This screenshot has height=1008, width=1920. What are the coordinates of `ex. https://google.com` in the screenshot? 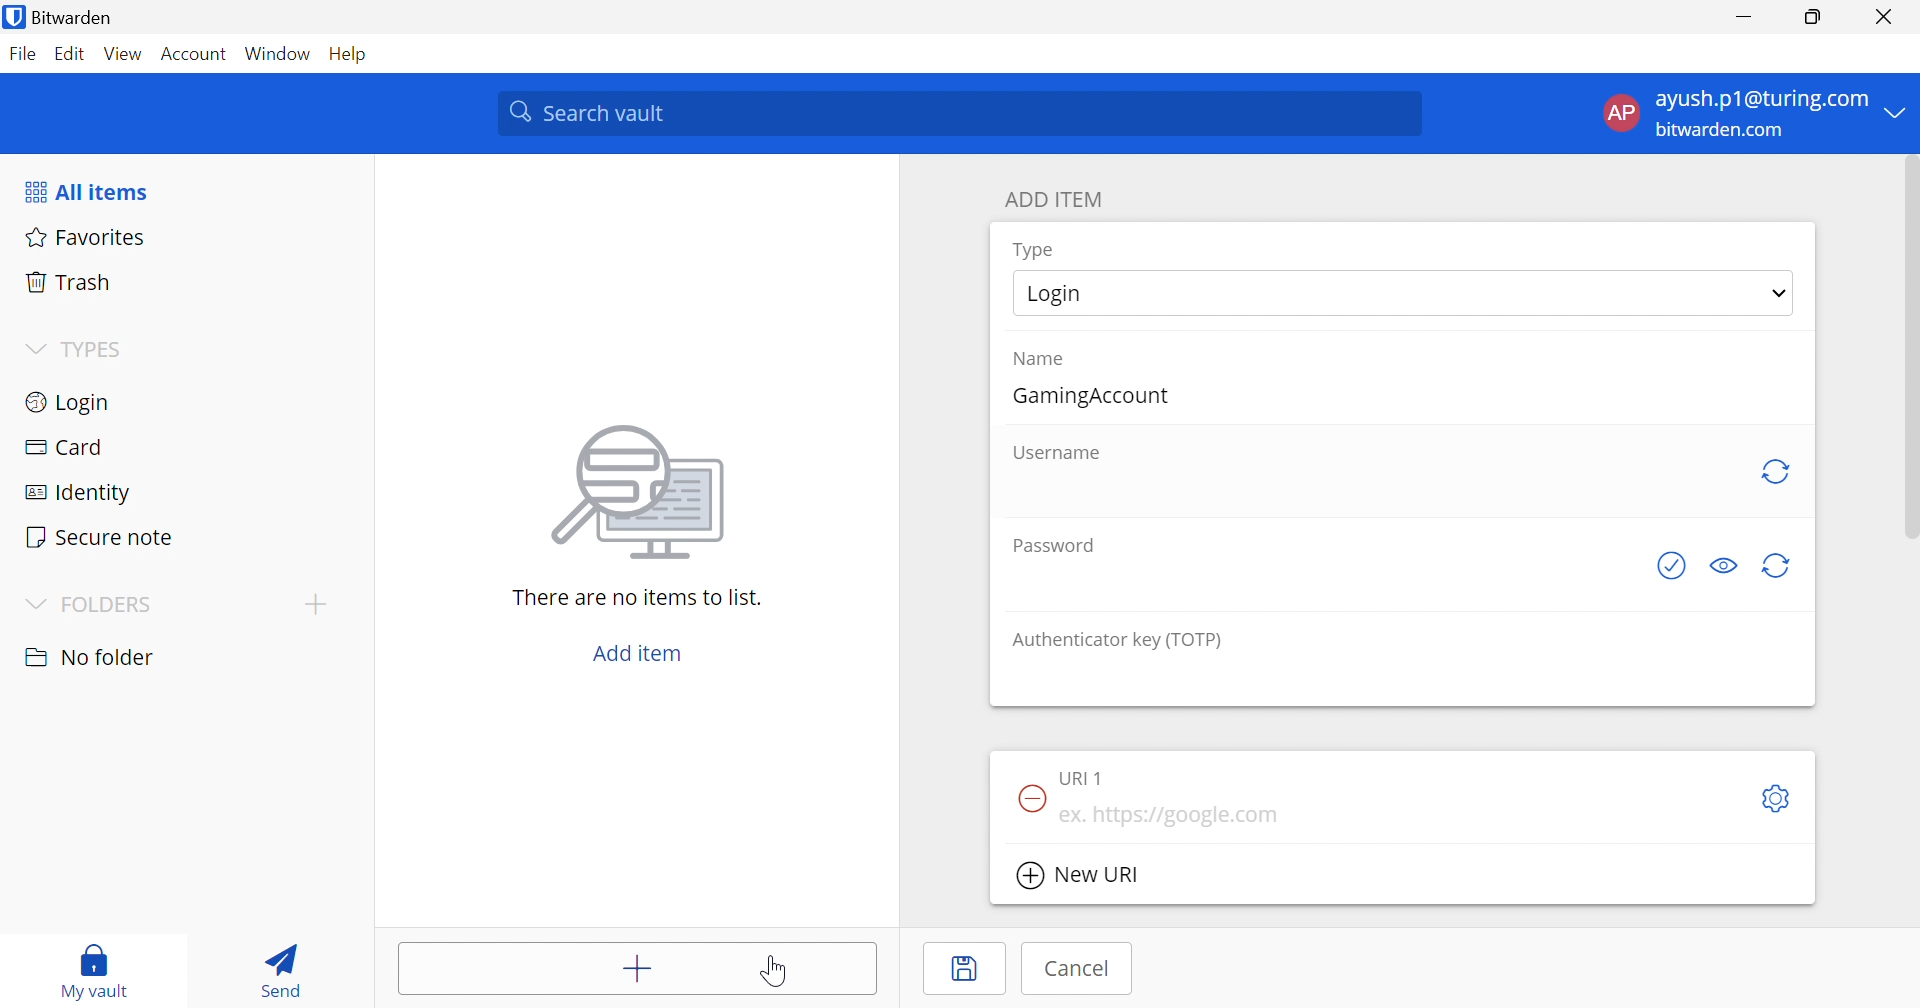 It's located at (1172, 816).